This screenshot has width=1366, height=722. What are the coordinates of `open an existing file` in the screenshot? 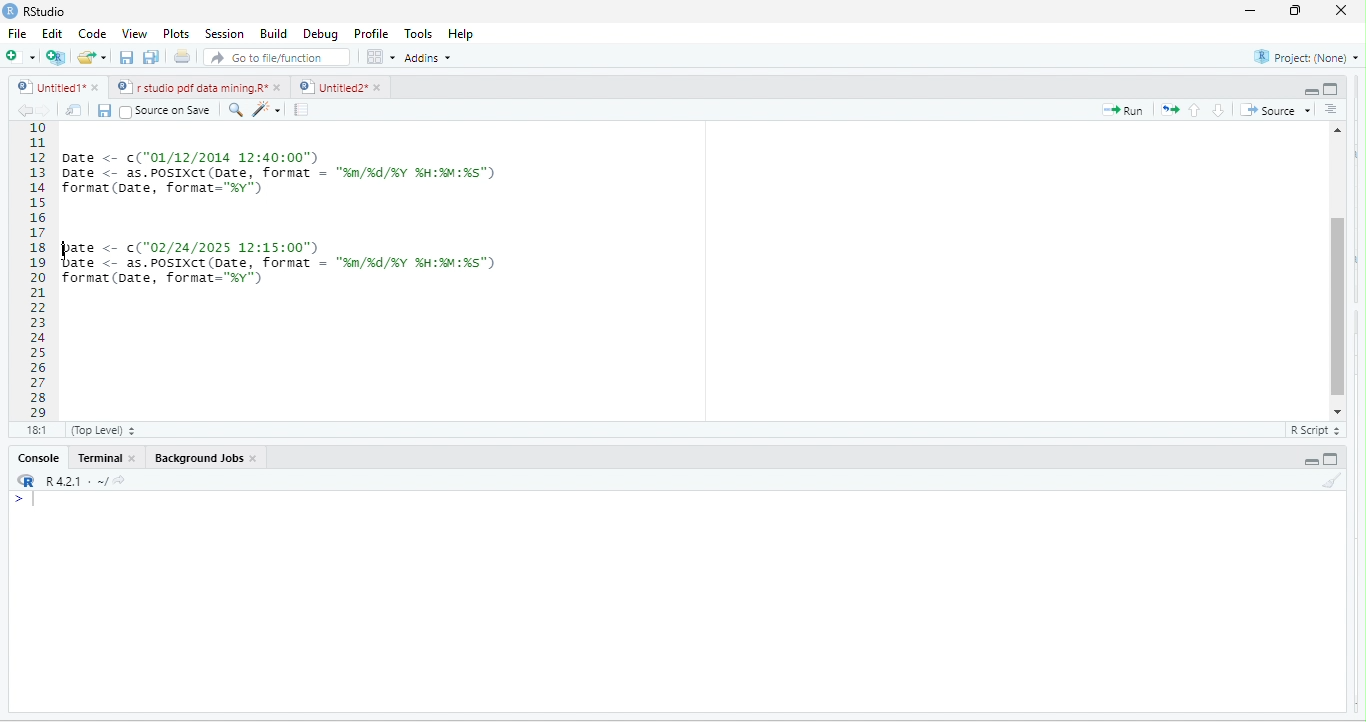 It's located at (93, 57).